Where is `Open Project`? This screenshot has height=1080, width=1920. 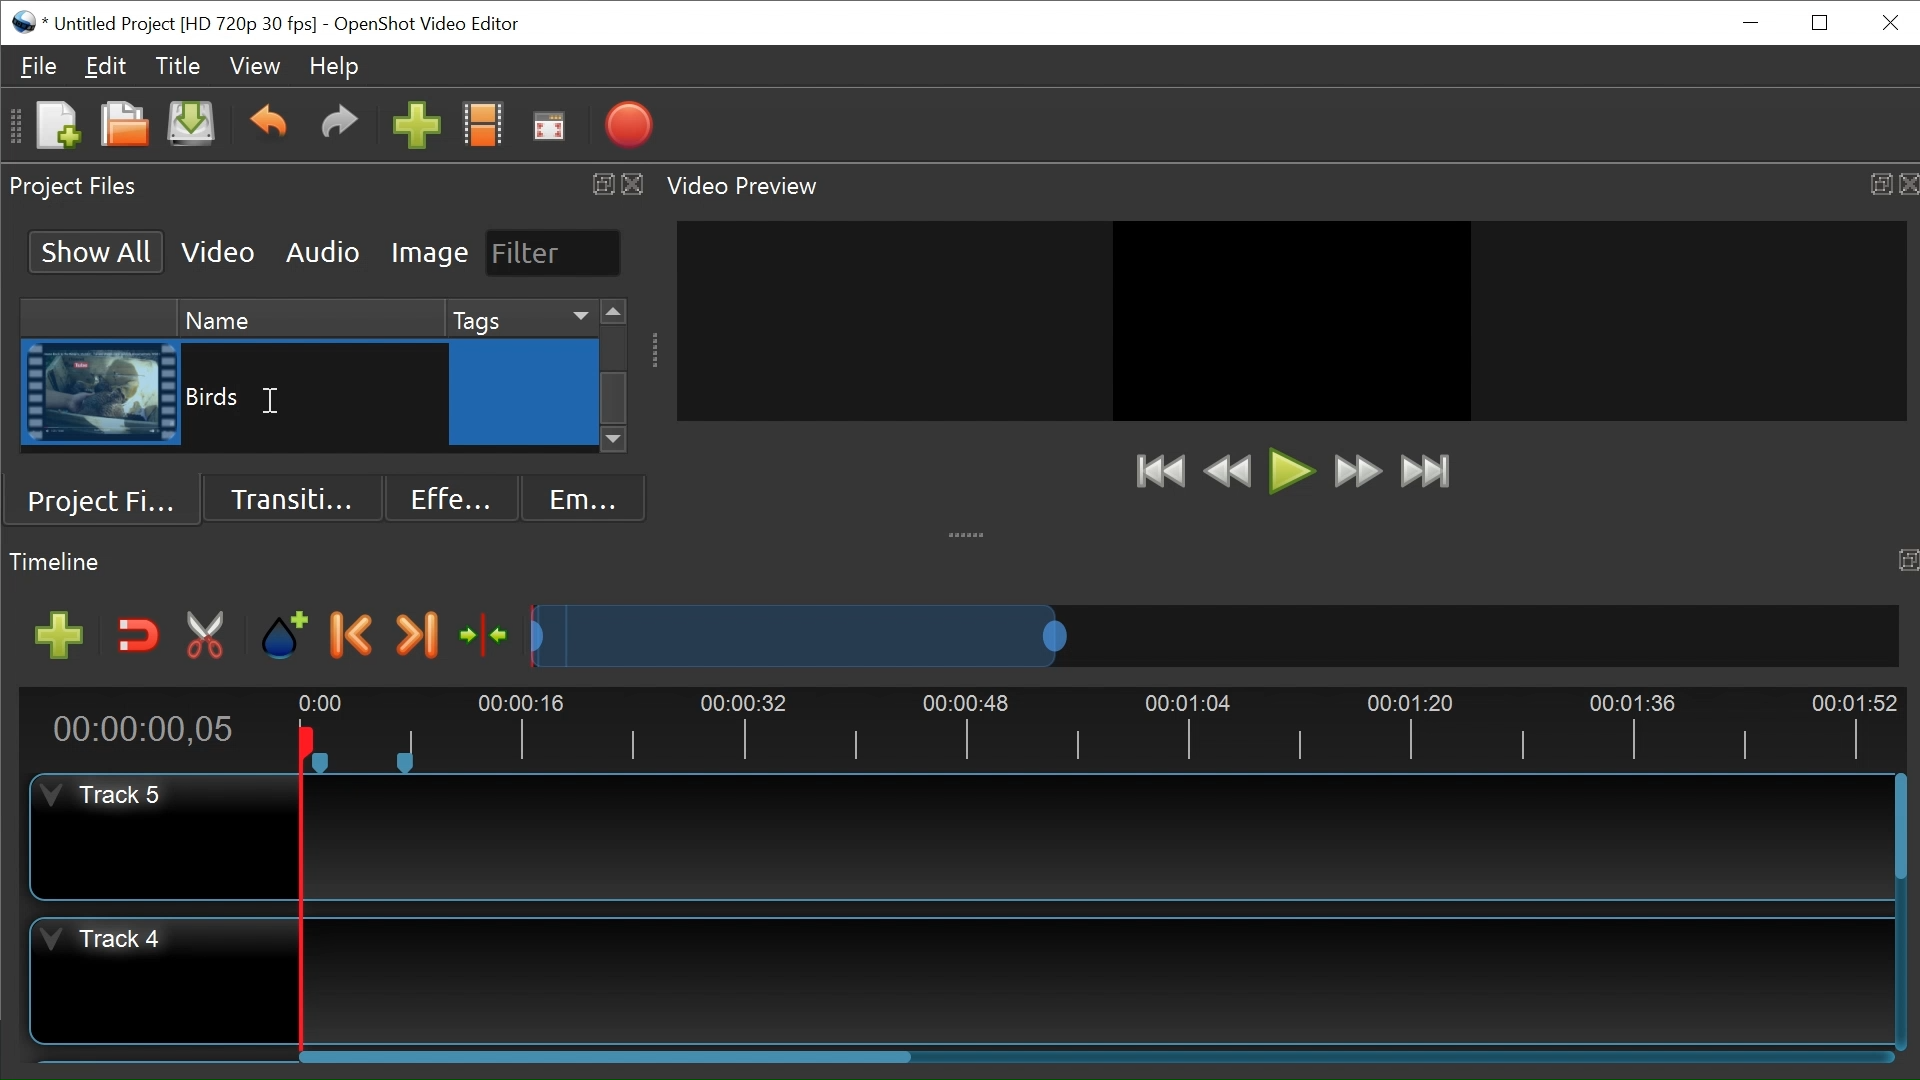 Open Project is located at coordinates (119, 124).